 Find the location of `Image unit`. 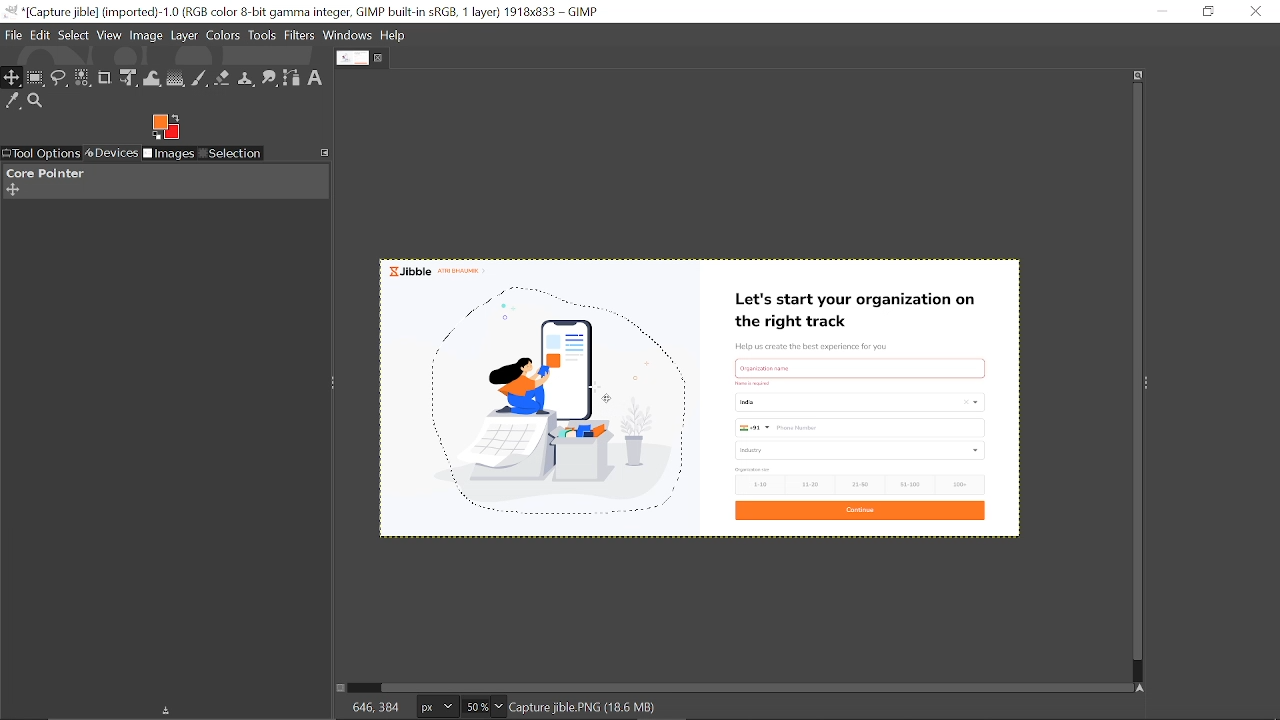

Image unit is located at coordinates (438, 708).